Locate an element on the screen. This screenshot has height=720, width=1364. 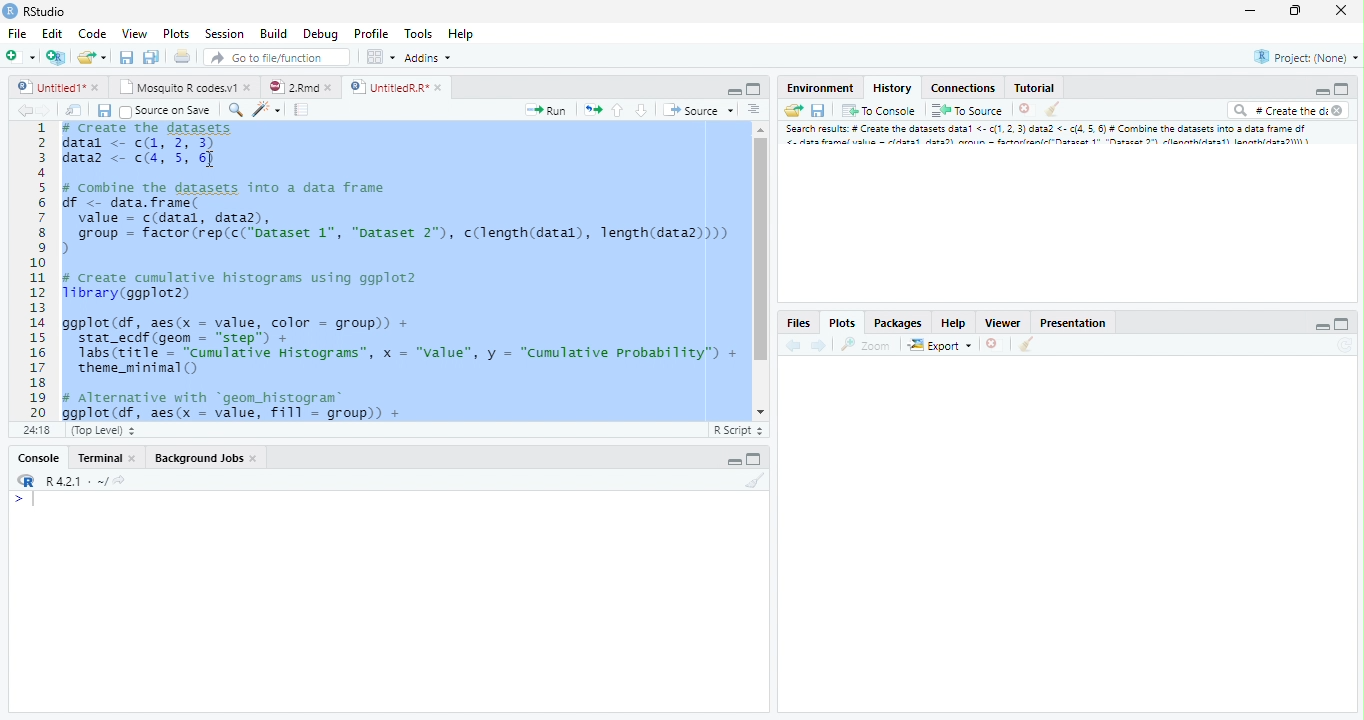
Terminal is located at coordinates (107, 457).